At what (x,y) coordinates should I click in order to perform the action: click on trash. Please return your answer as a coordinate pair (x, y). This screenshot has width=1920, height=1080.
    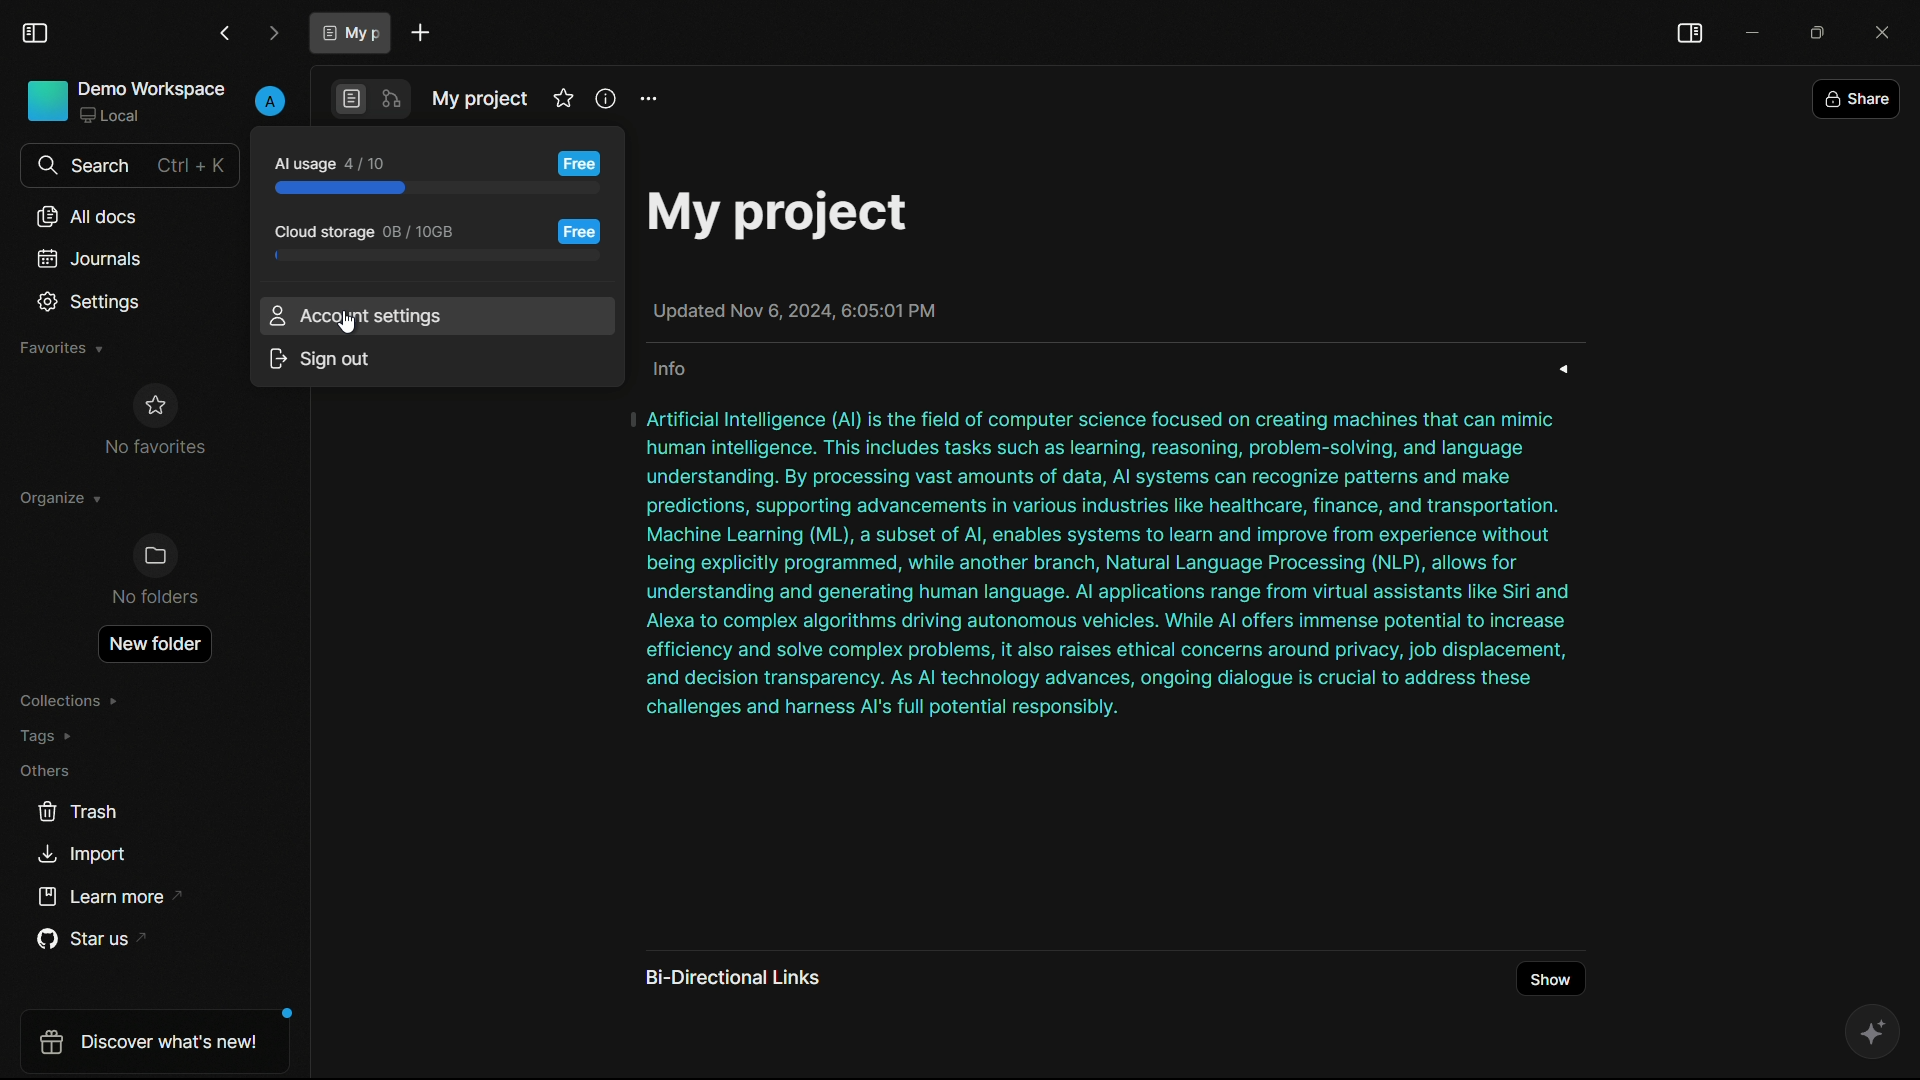
    Looking at the image, I should click on (80, 812).